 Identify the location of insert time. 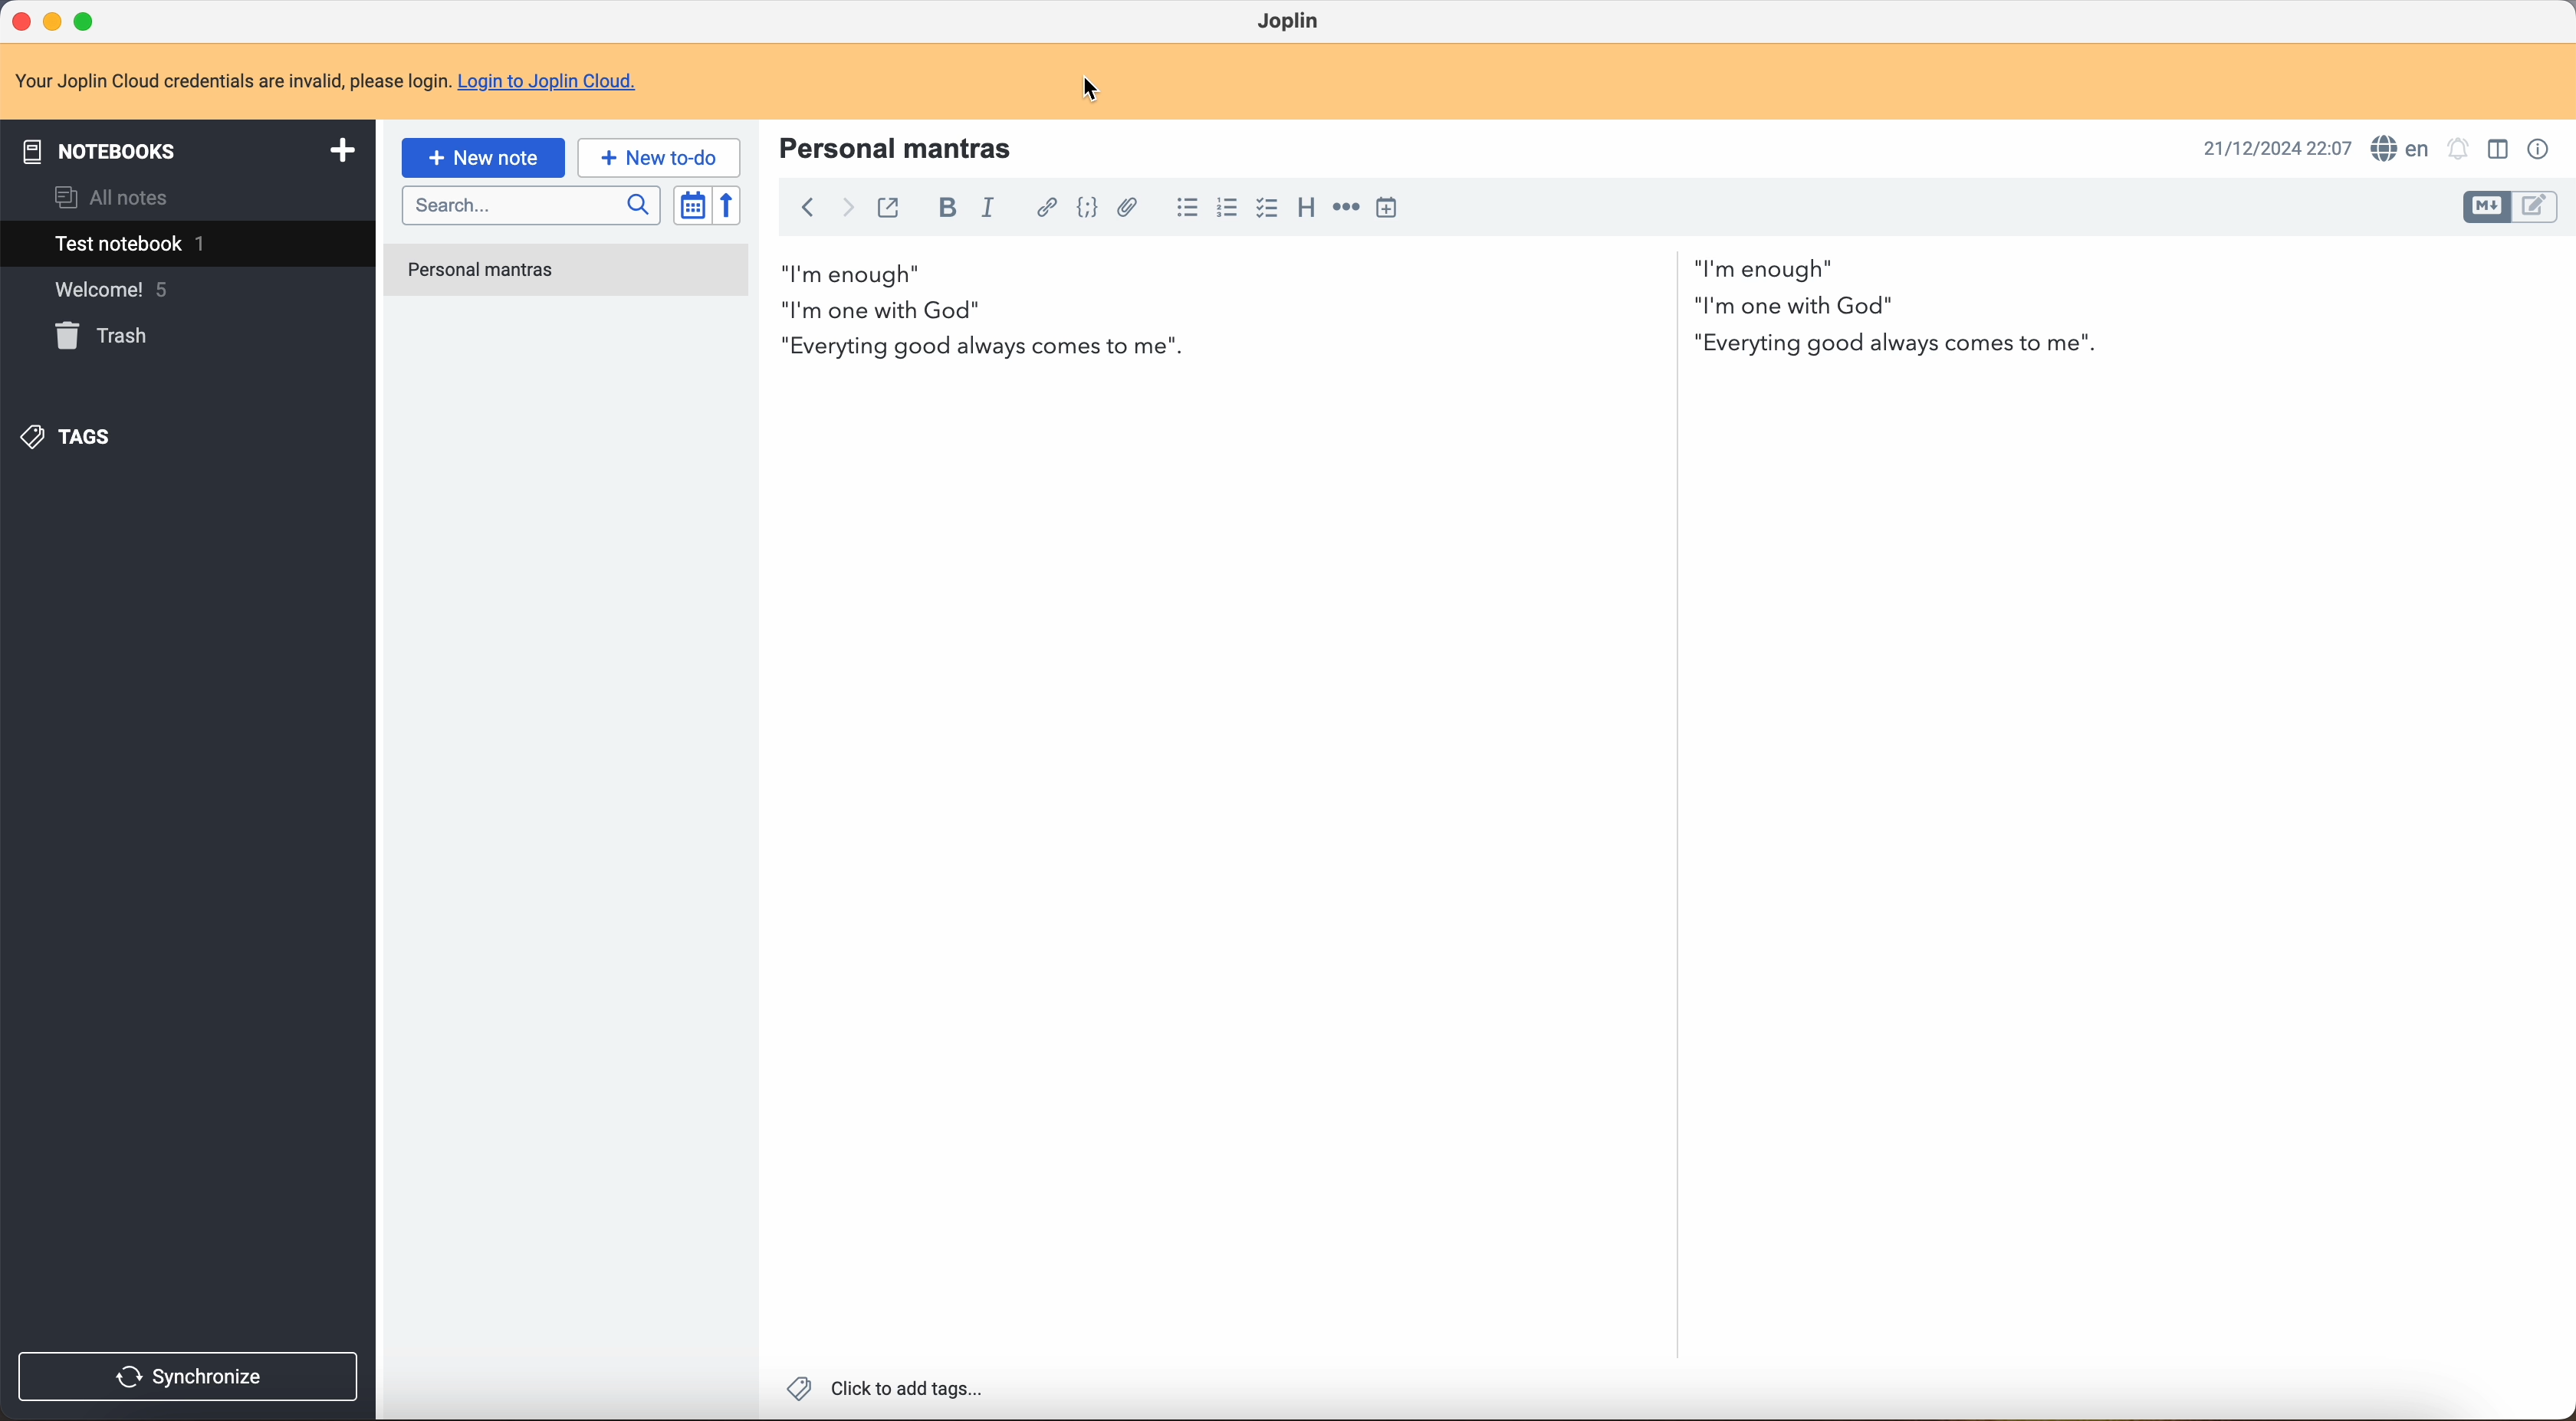
(1392, 208).